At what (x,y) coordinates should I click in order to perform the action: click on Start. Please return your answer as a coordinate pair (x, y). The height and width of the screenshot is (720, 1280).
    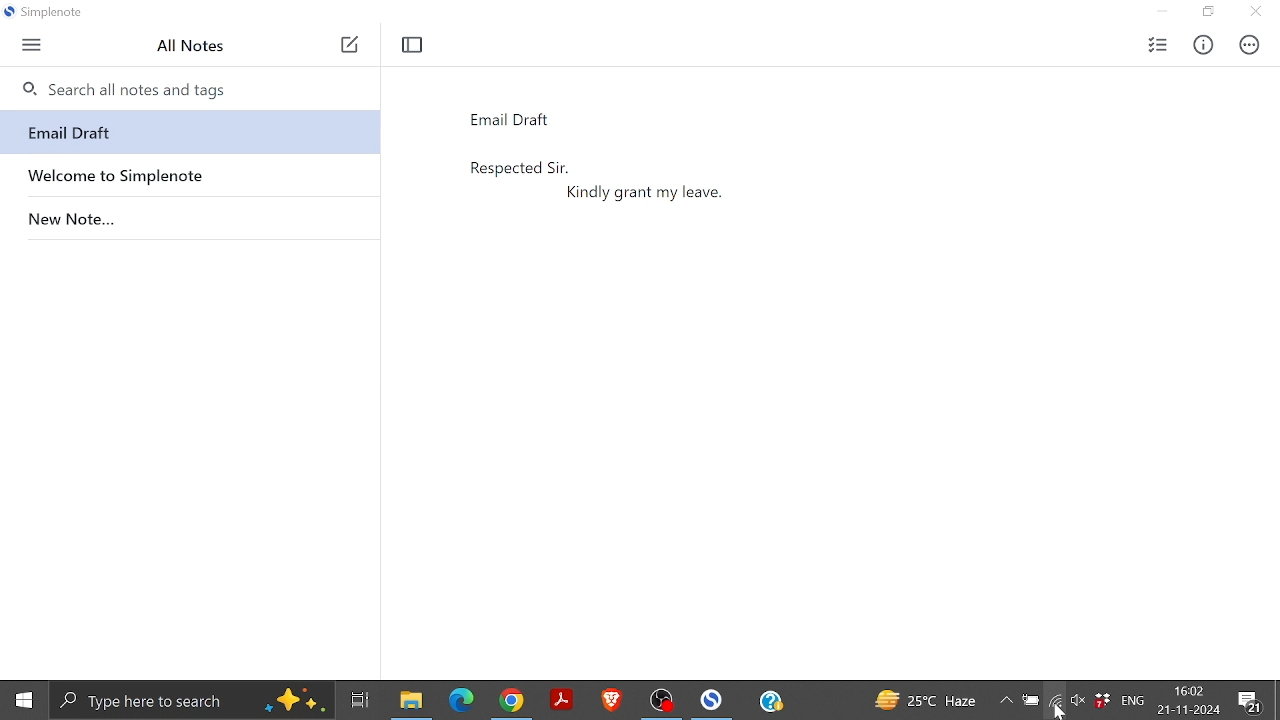
    Looking at the image, I should click on (23, 701).